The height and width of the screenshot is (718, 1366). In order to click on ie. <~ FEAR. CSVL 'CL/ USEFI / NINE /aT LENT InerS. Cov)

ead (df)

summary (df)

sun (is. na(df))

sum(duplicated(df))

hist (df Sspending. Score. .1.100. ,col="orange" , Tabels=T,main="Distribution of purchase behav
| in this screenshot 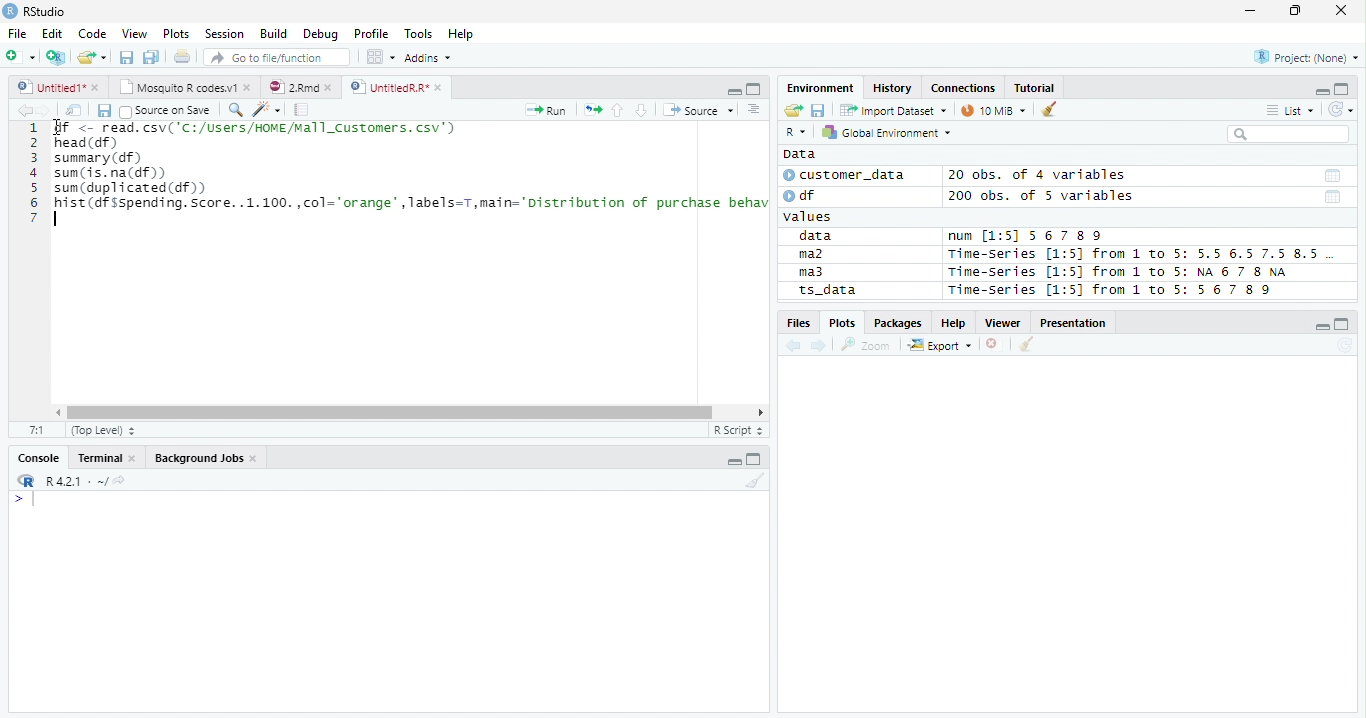, I will do `click(413, 176)`.